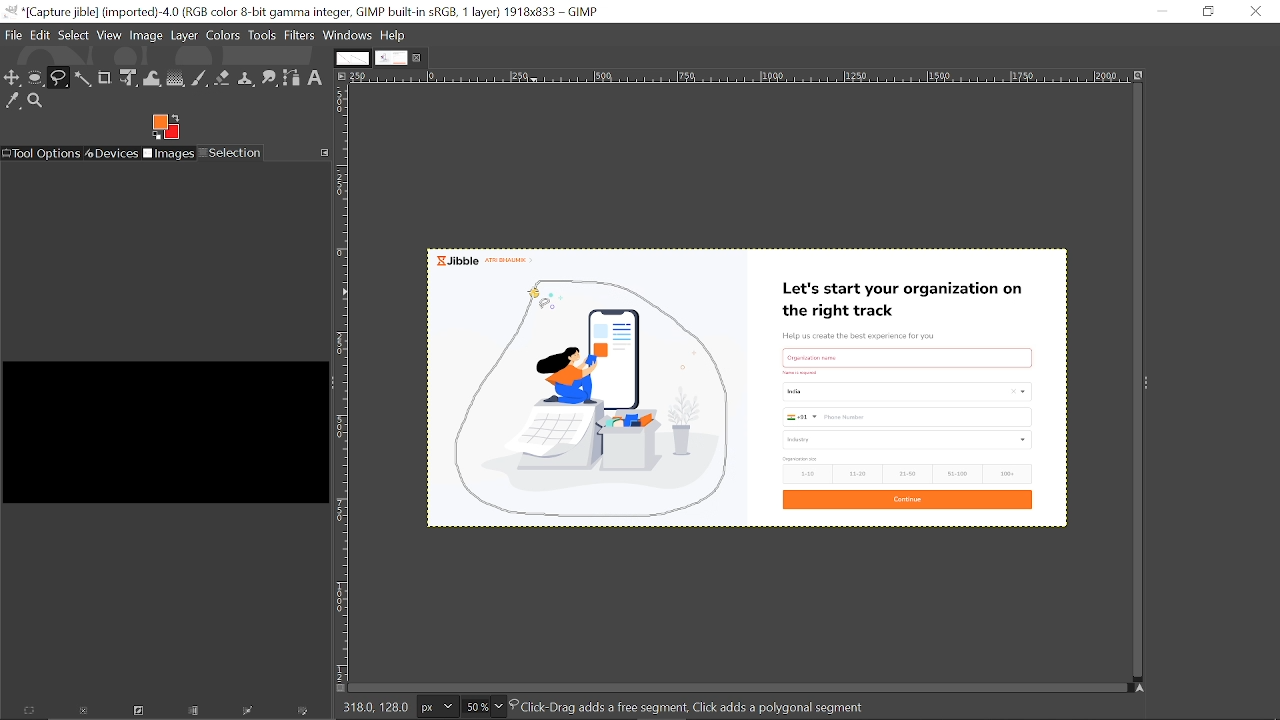 Image resolution: width=1280 pixels, height=720 pixels. Describe the element at coordinates (14, 34) in the screenshot. I see `File` at that location.